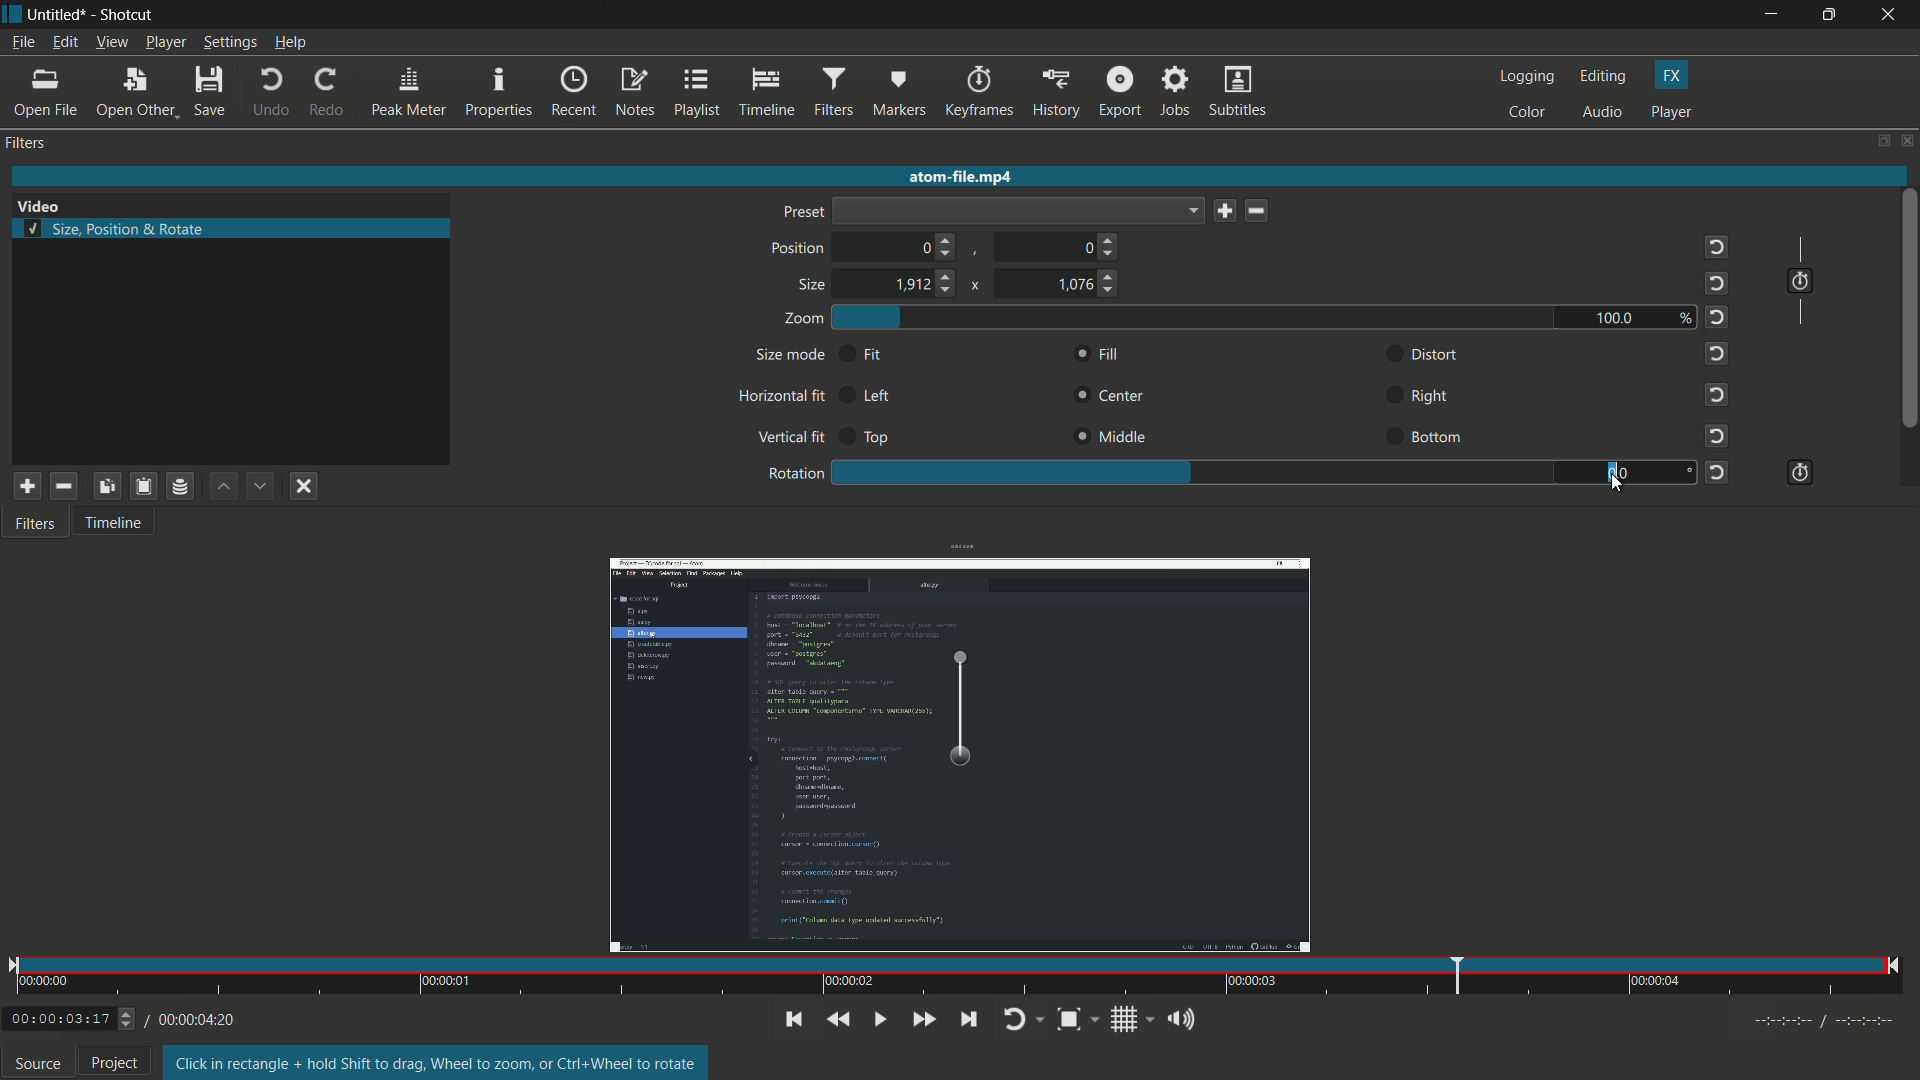  I want to click on player, so click(1675, 112).